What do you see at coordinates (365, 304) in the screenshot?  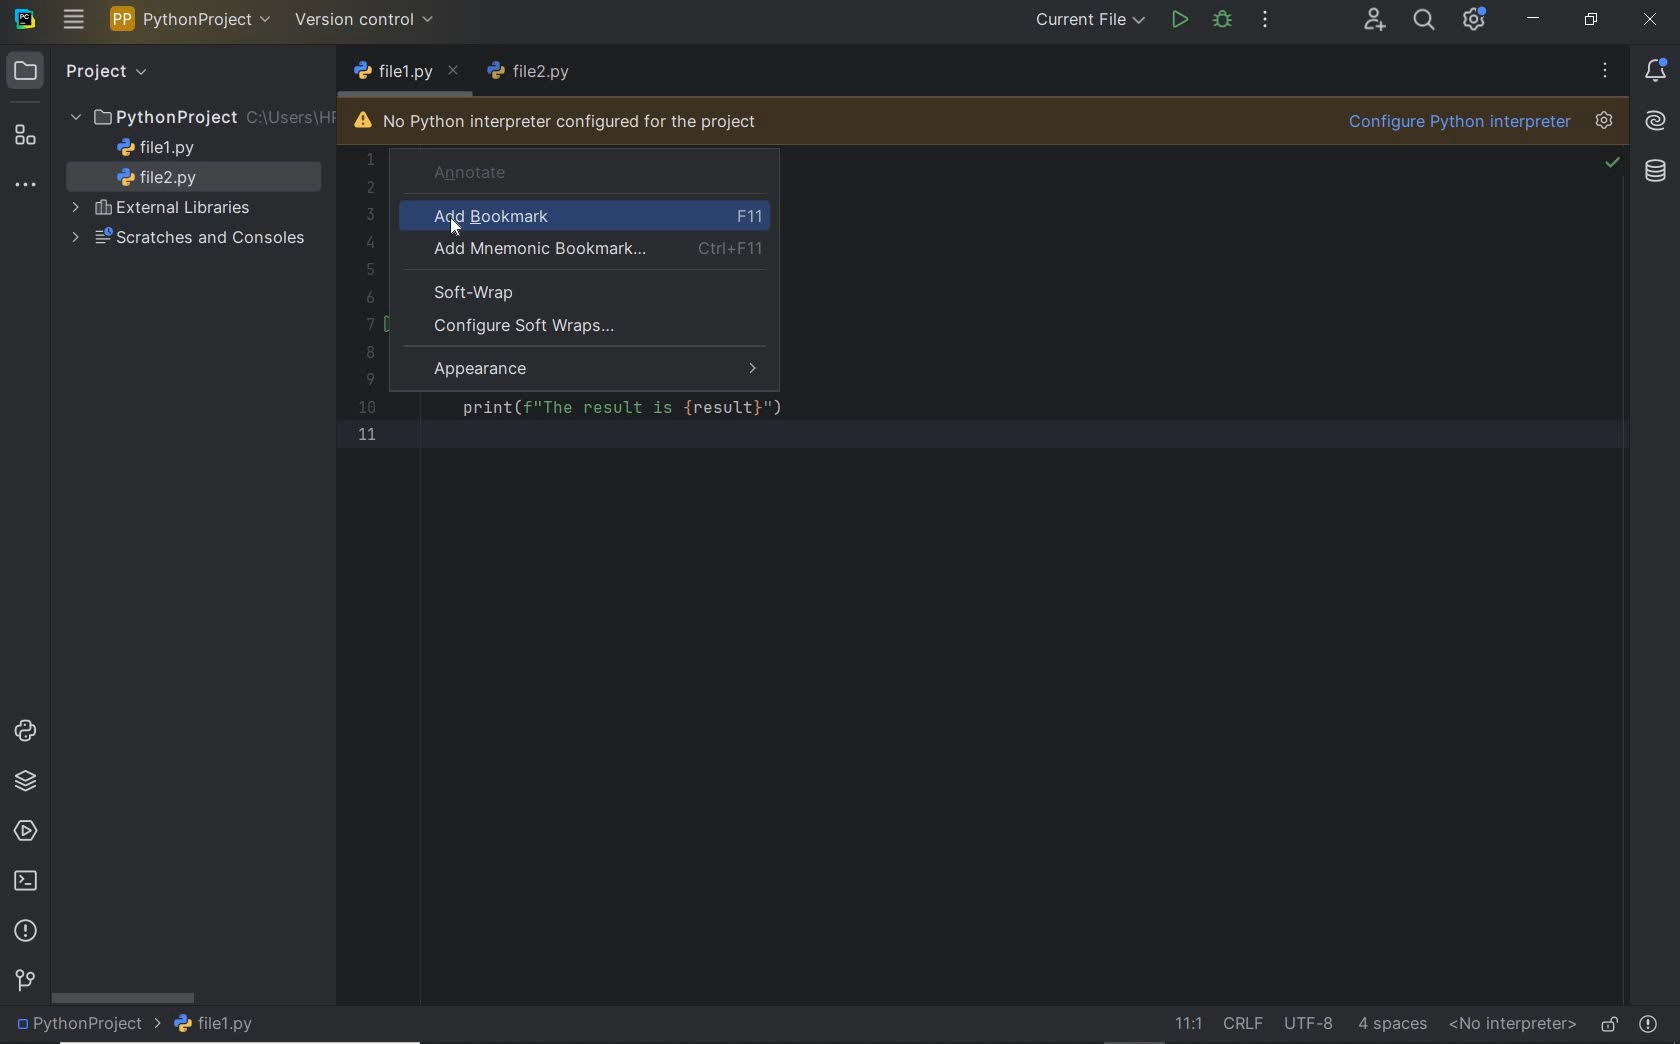 I see `Numbers` at bounding box center [365, 304].